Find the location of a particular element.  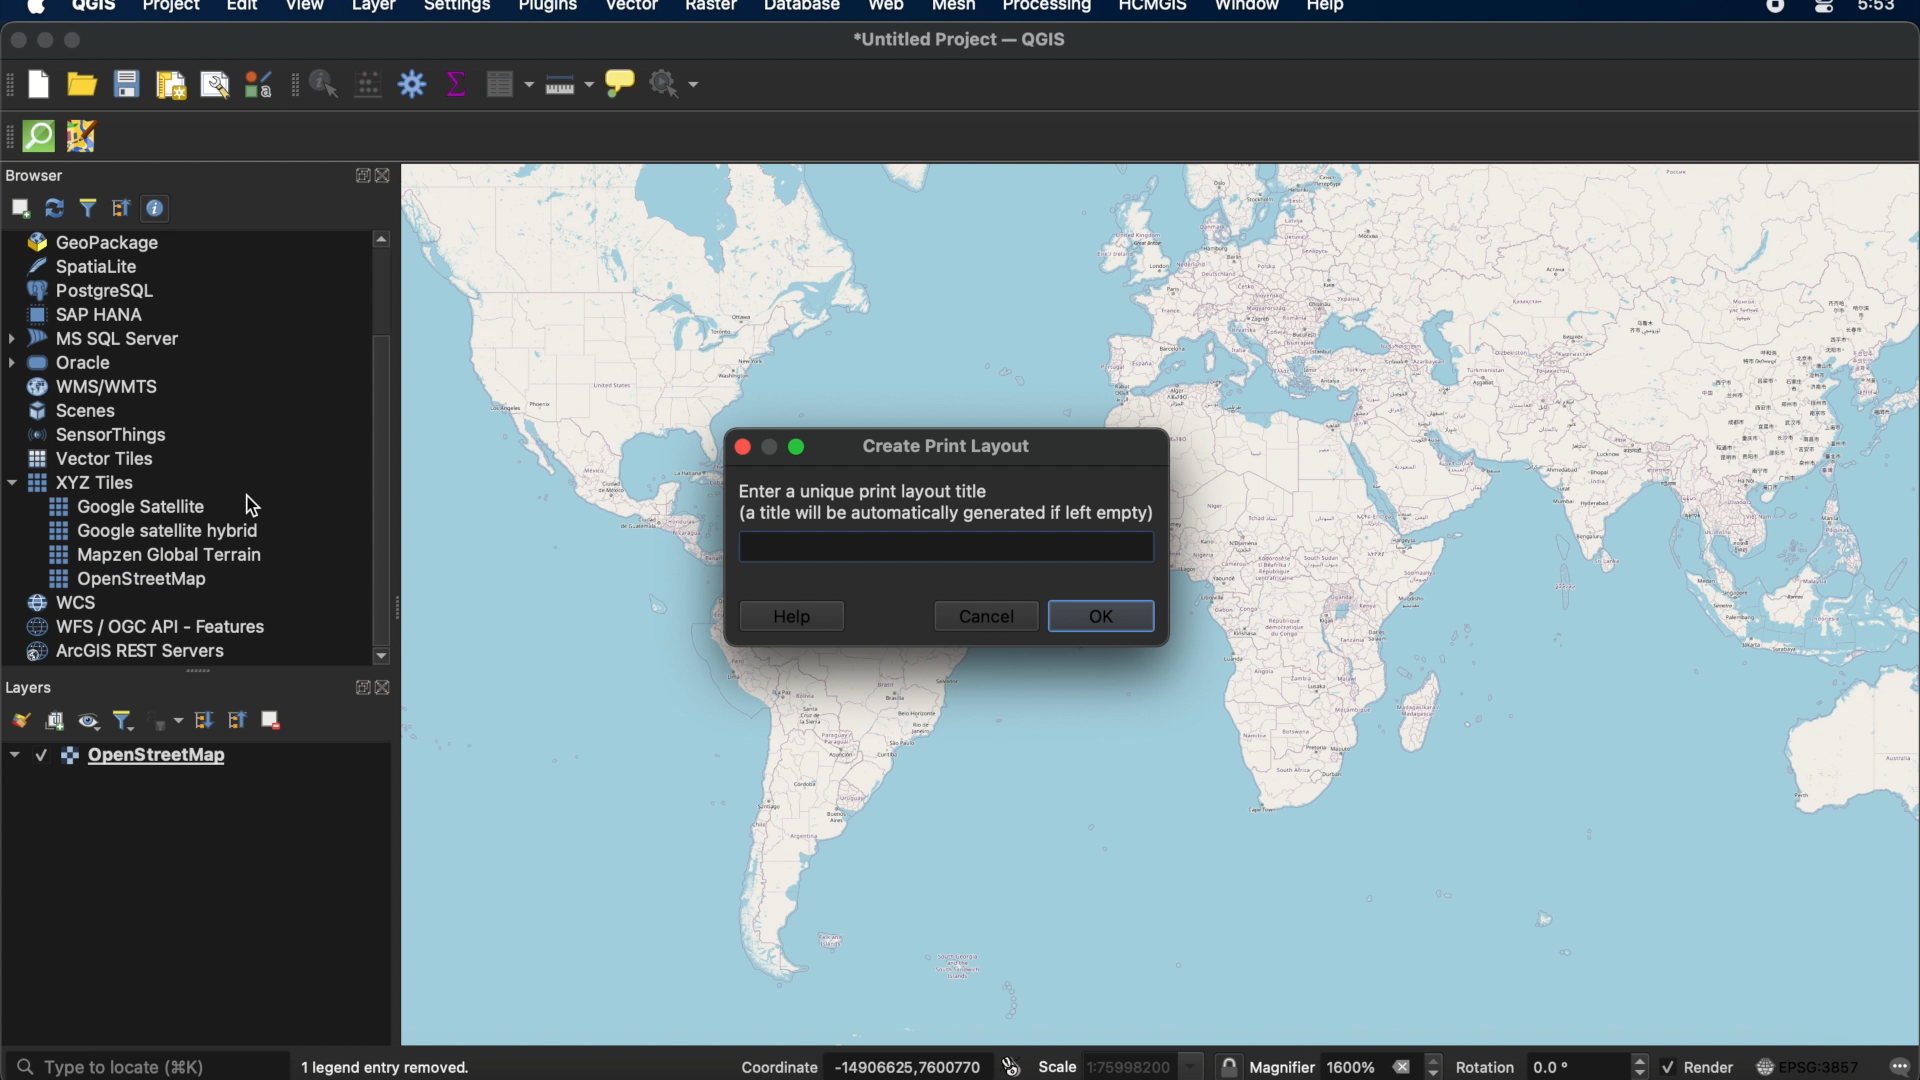

minimize is located at coordinates (47, 39).